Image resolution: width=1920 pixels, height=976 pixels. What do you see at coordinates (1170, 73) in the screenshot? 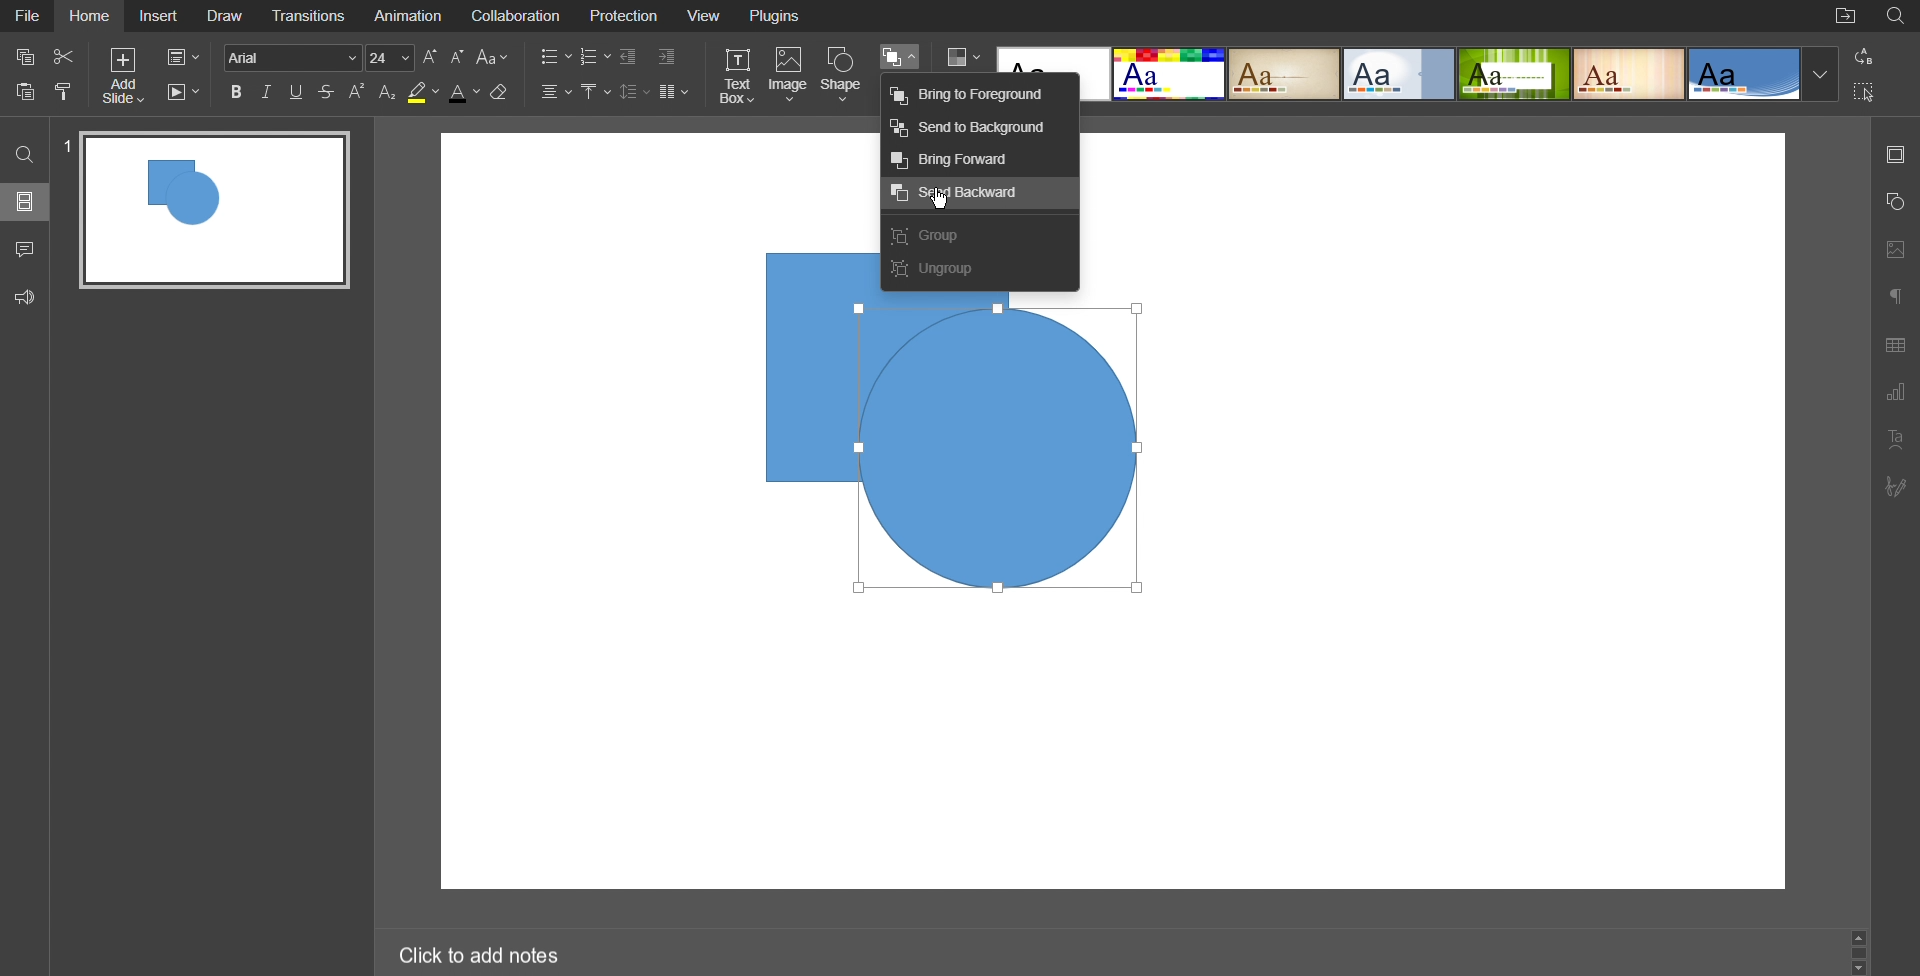
I see `Basic` at bounding box center [1170, 73].